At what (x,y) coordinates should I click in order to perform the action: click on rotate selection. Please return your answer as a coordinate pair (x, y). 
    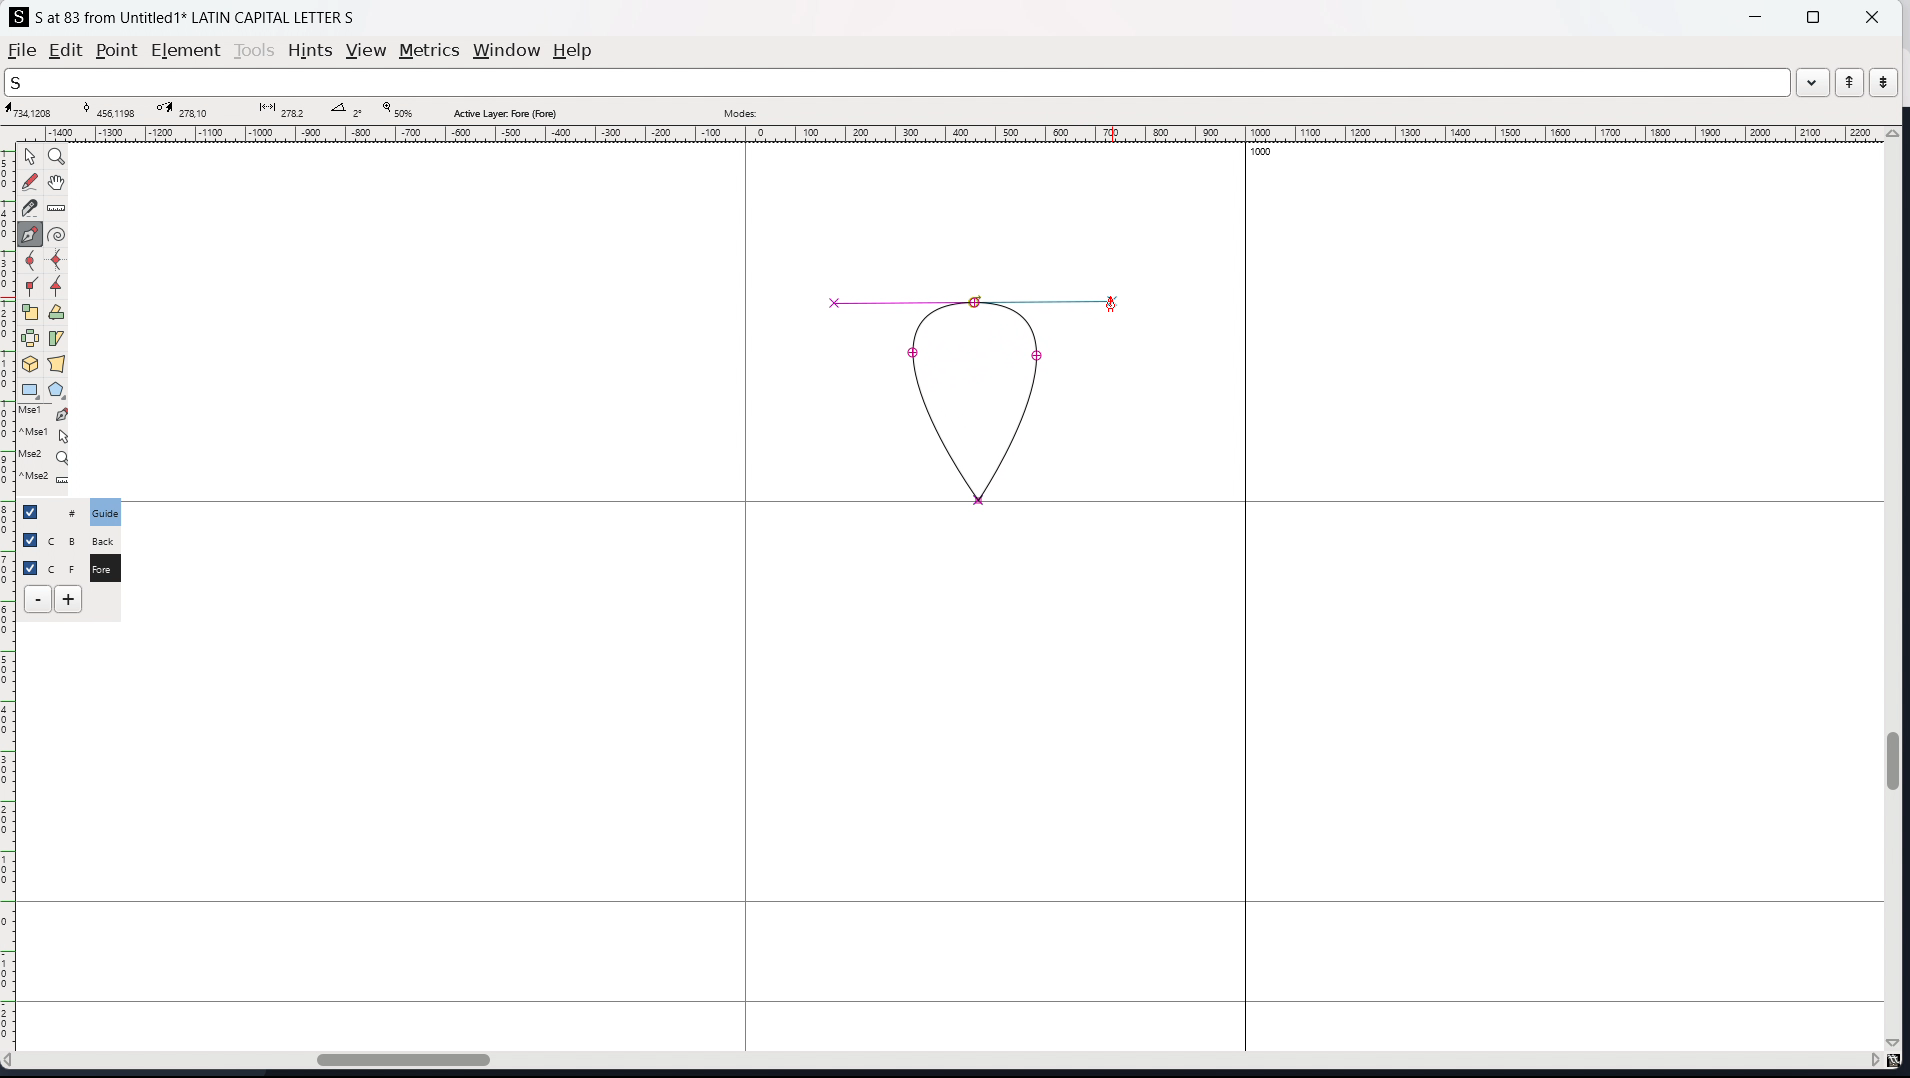
    Looking at the image, I should click on (57, 313).